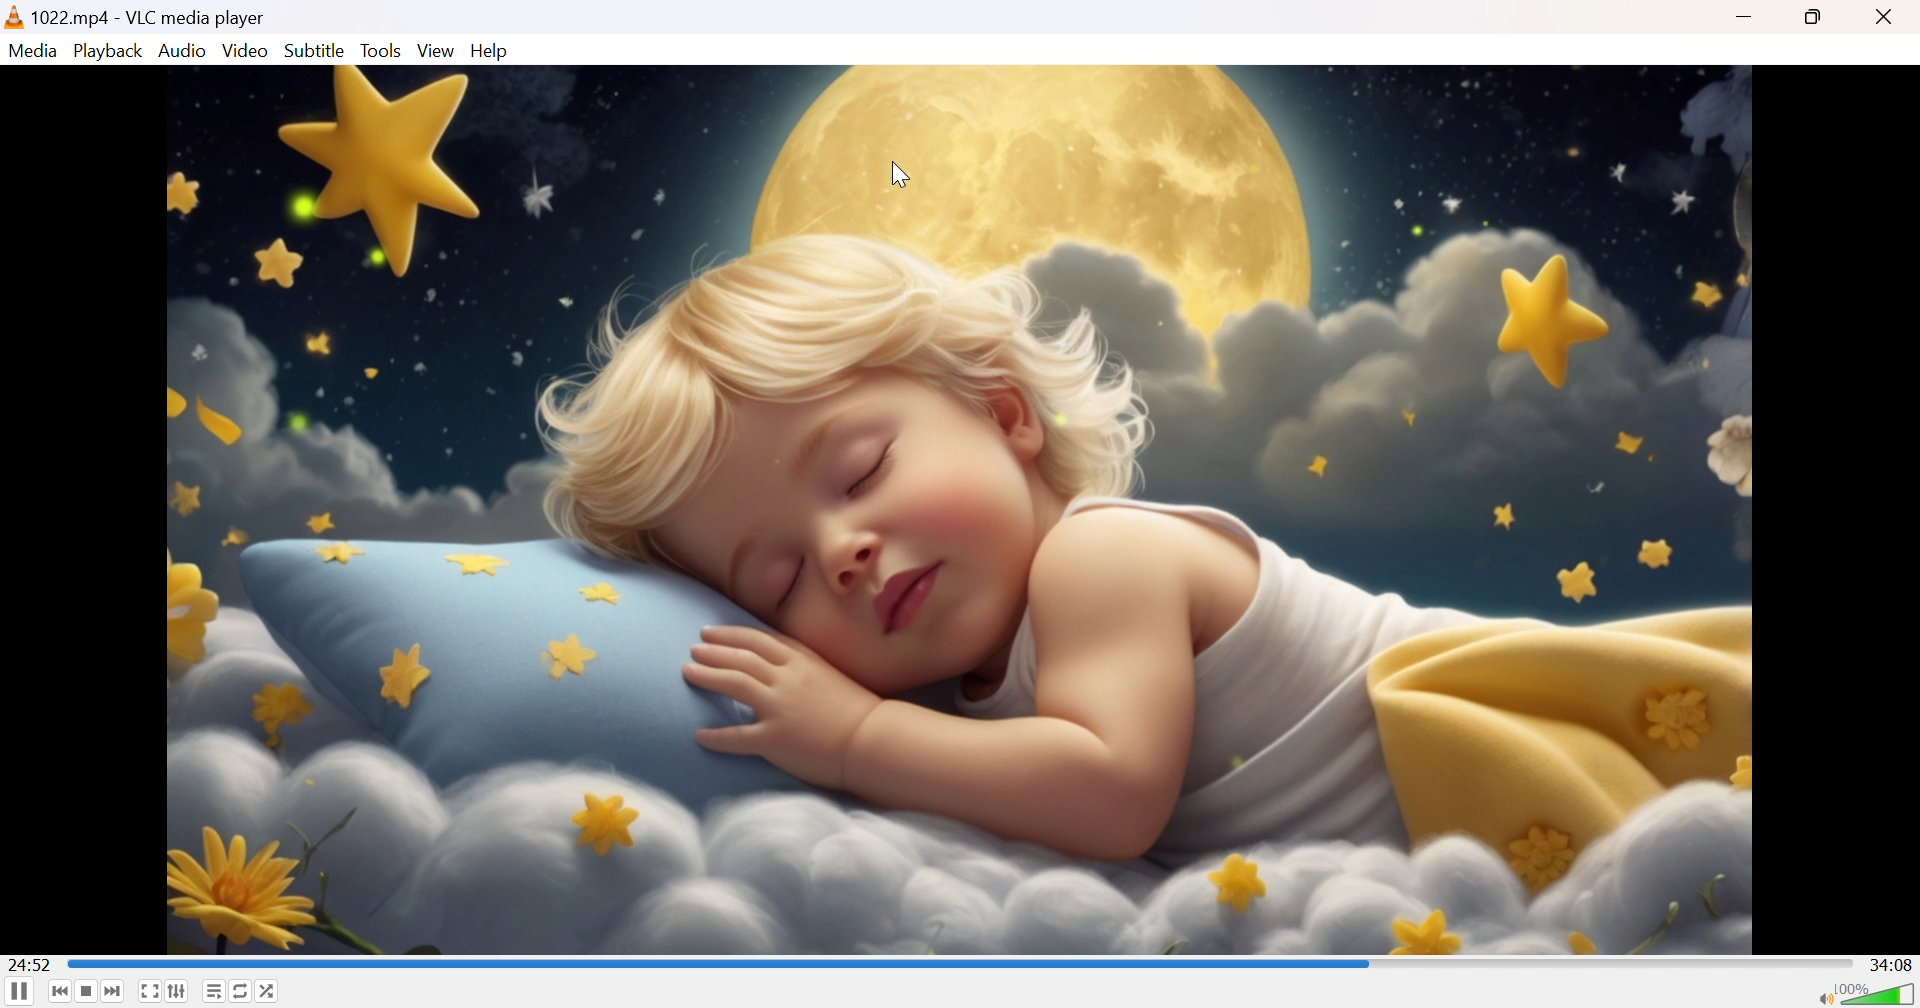 The width and height of the screenshot is (1920, 1008). What do you see at coordinates (179, 991) in the screenshot?
I see `Show extended settings` at bounding box center [179, 991].